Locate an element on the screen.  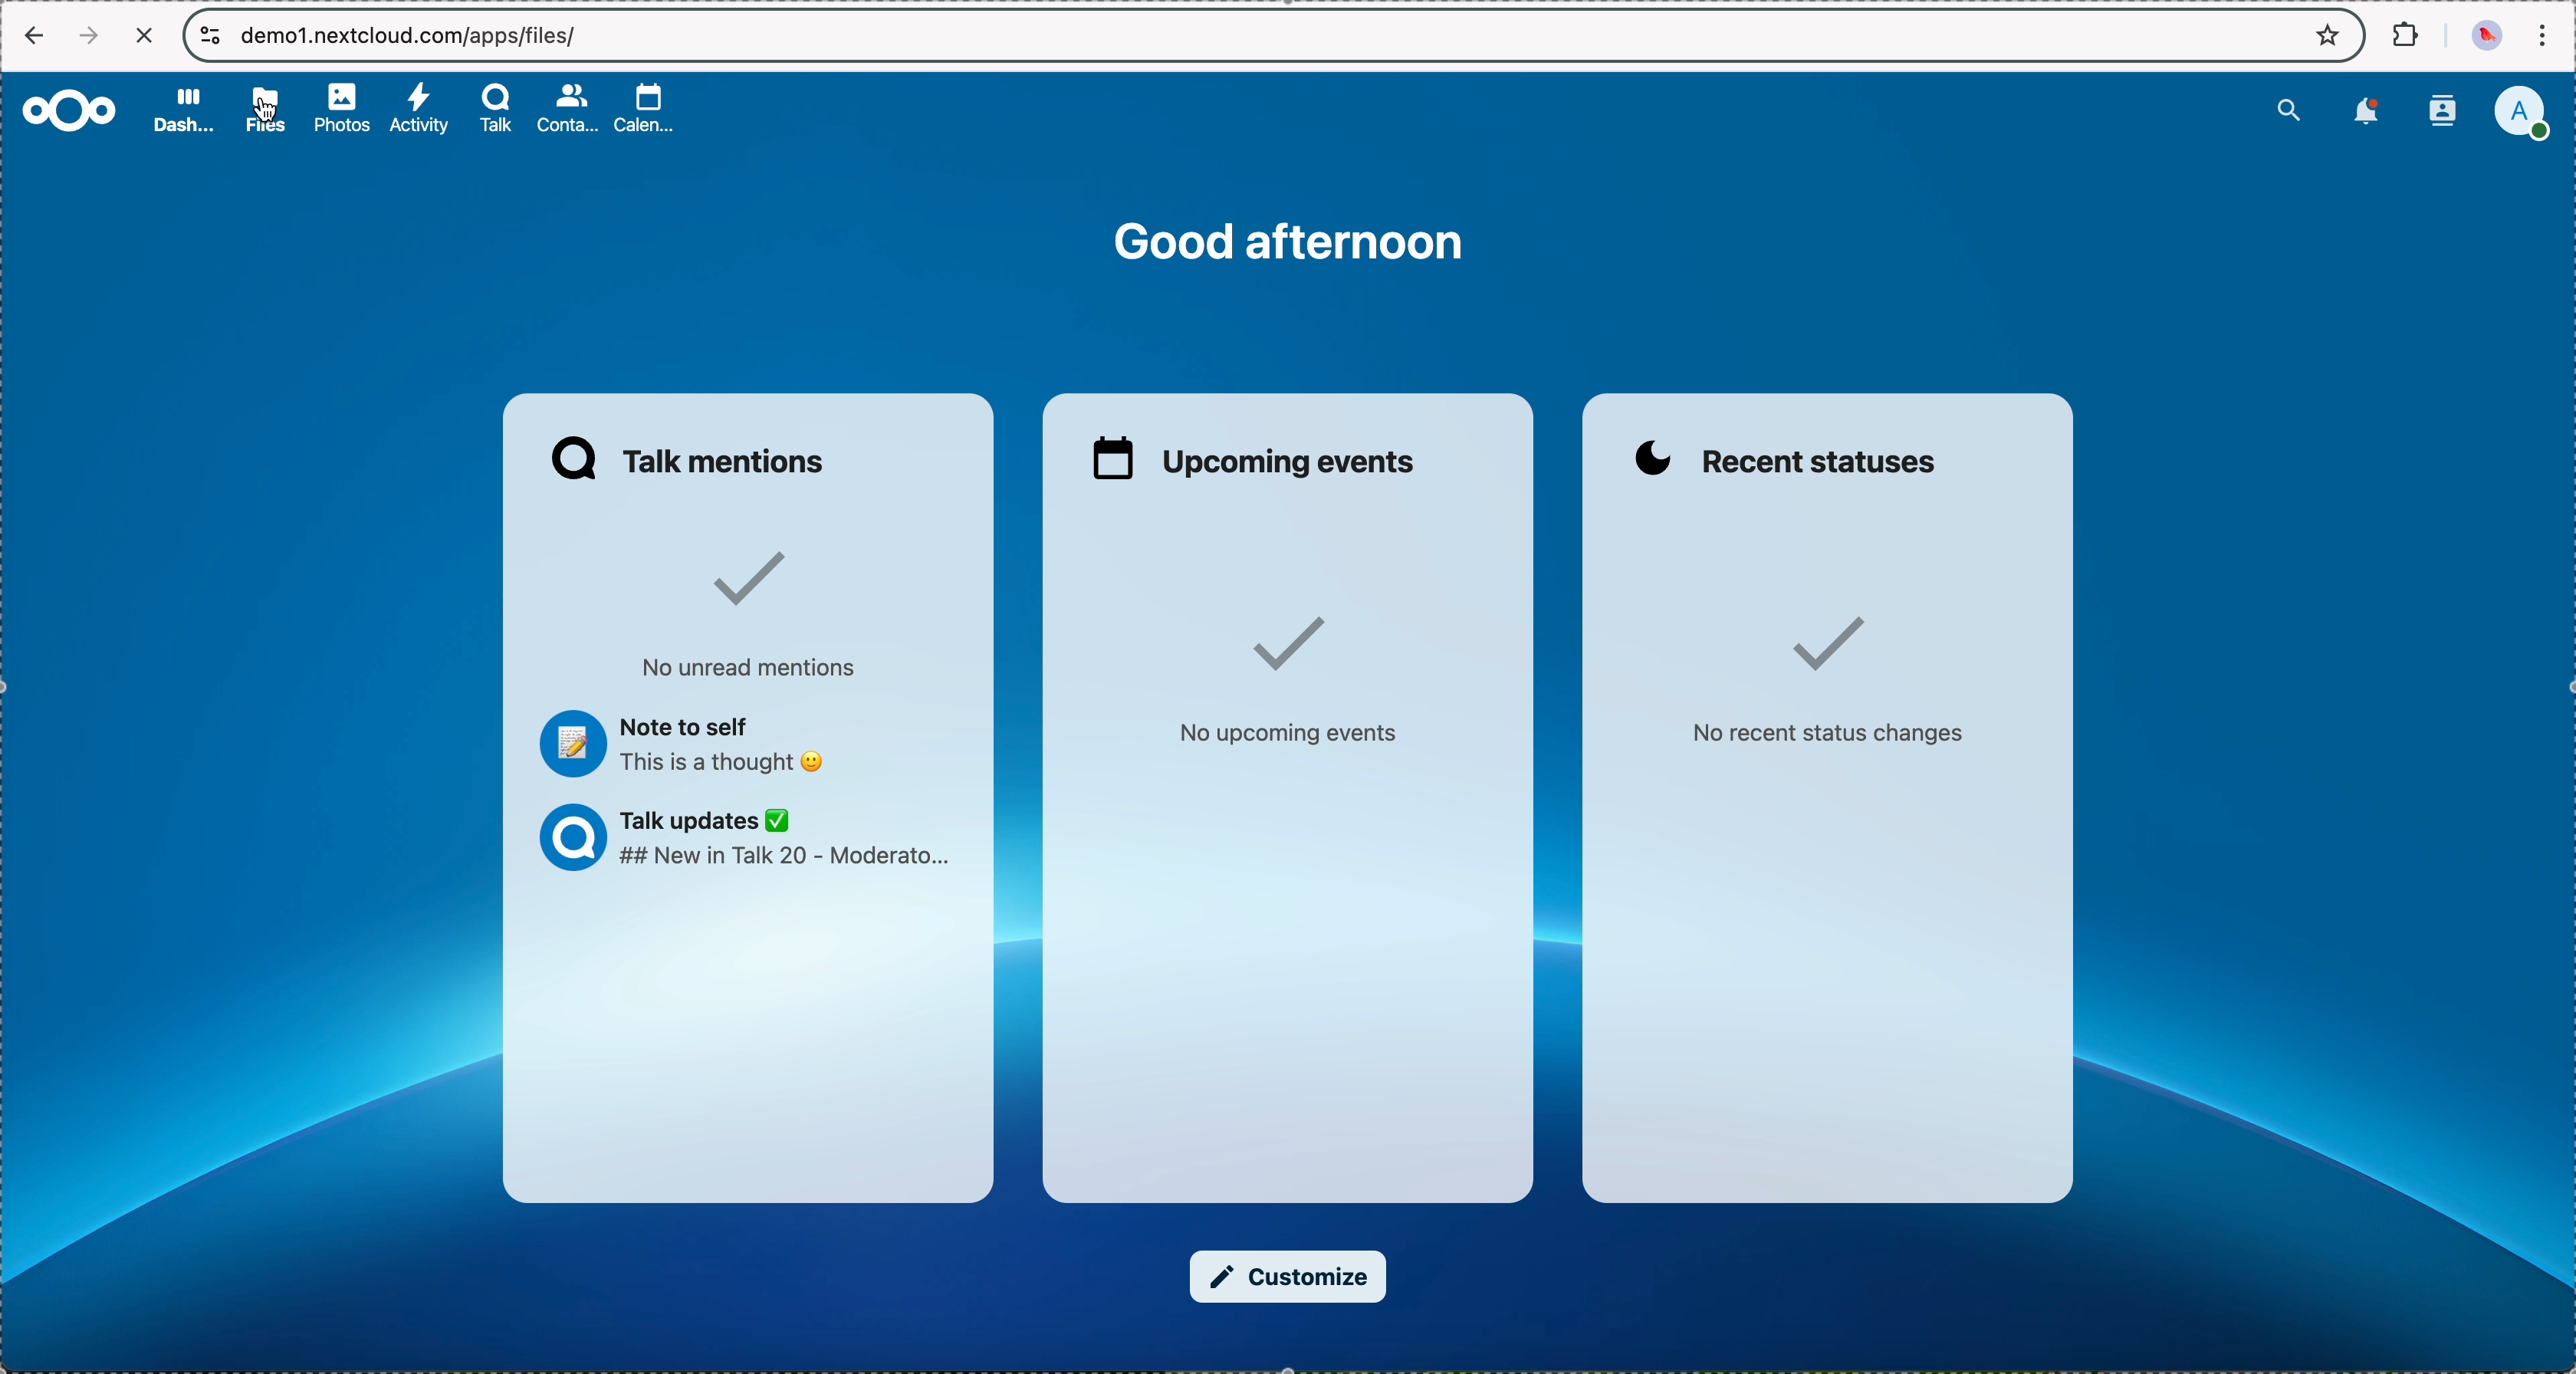
notifications is located at coordinates (2370, 113).